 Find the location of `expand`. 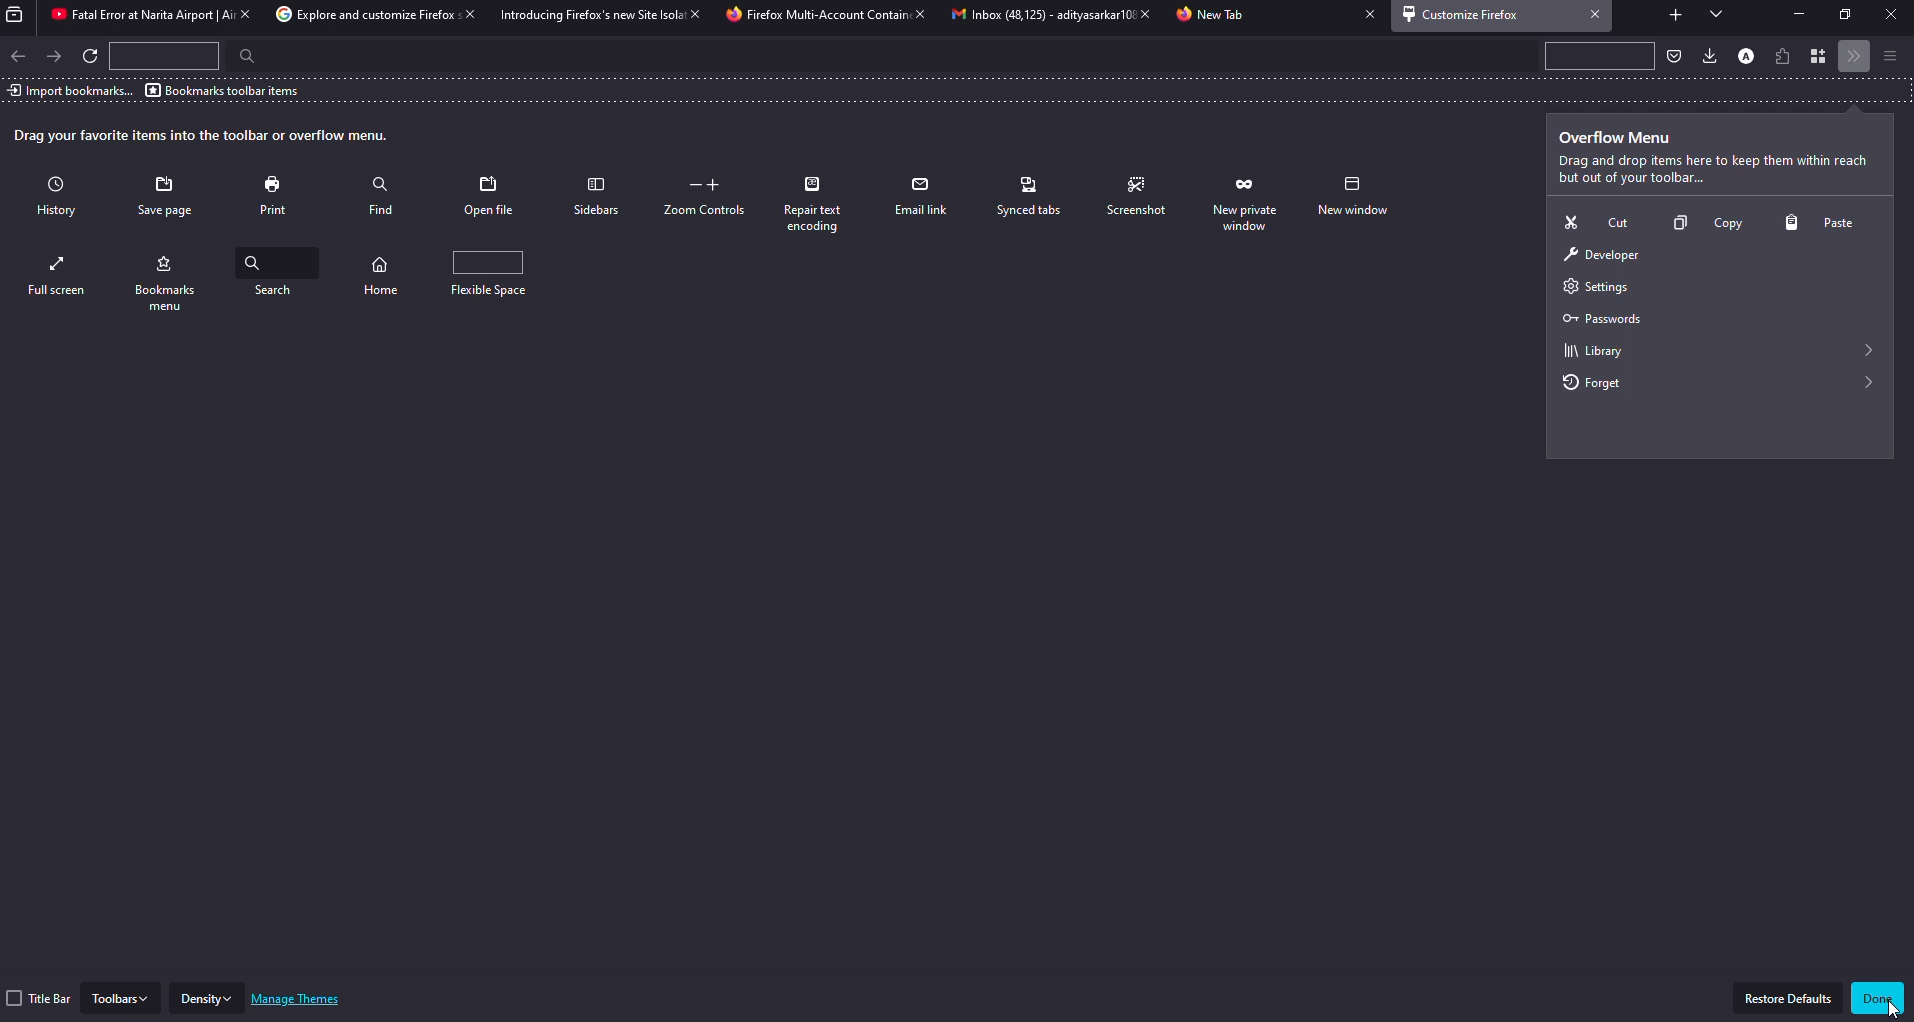

expand is located at coordinates (1870, 350).